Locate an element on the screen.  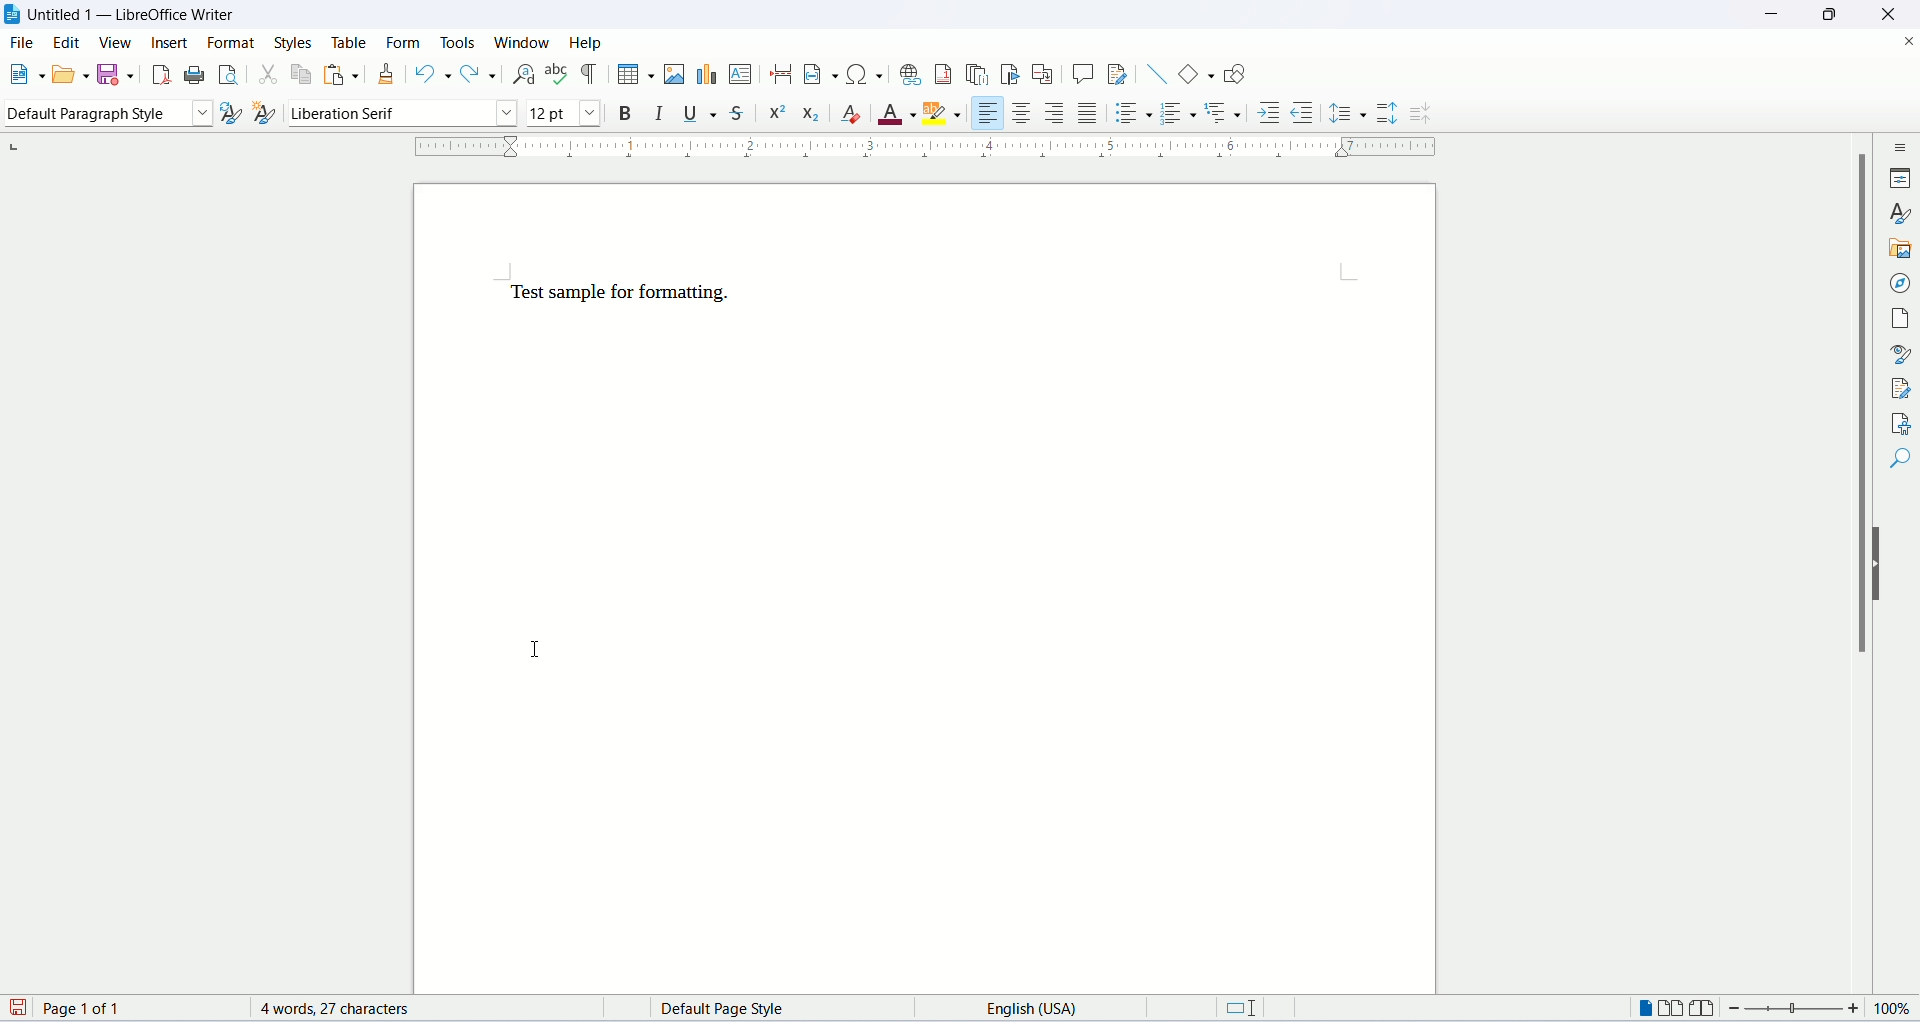
table is located at coordinates (346, 41).